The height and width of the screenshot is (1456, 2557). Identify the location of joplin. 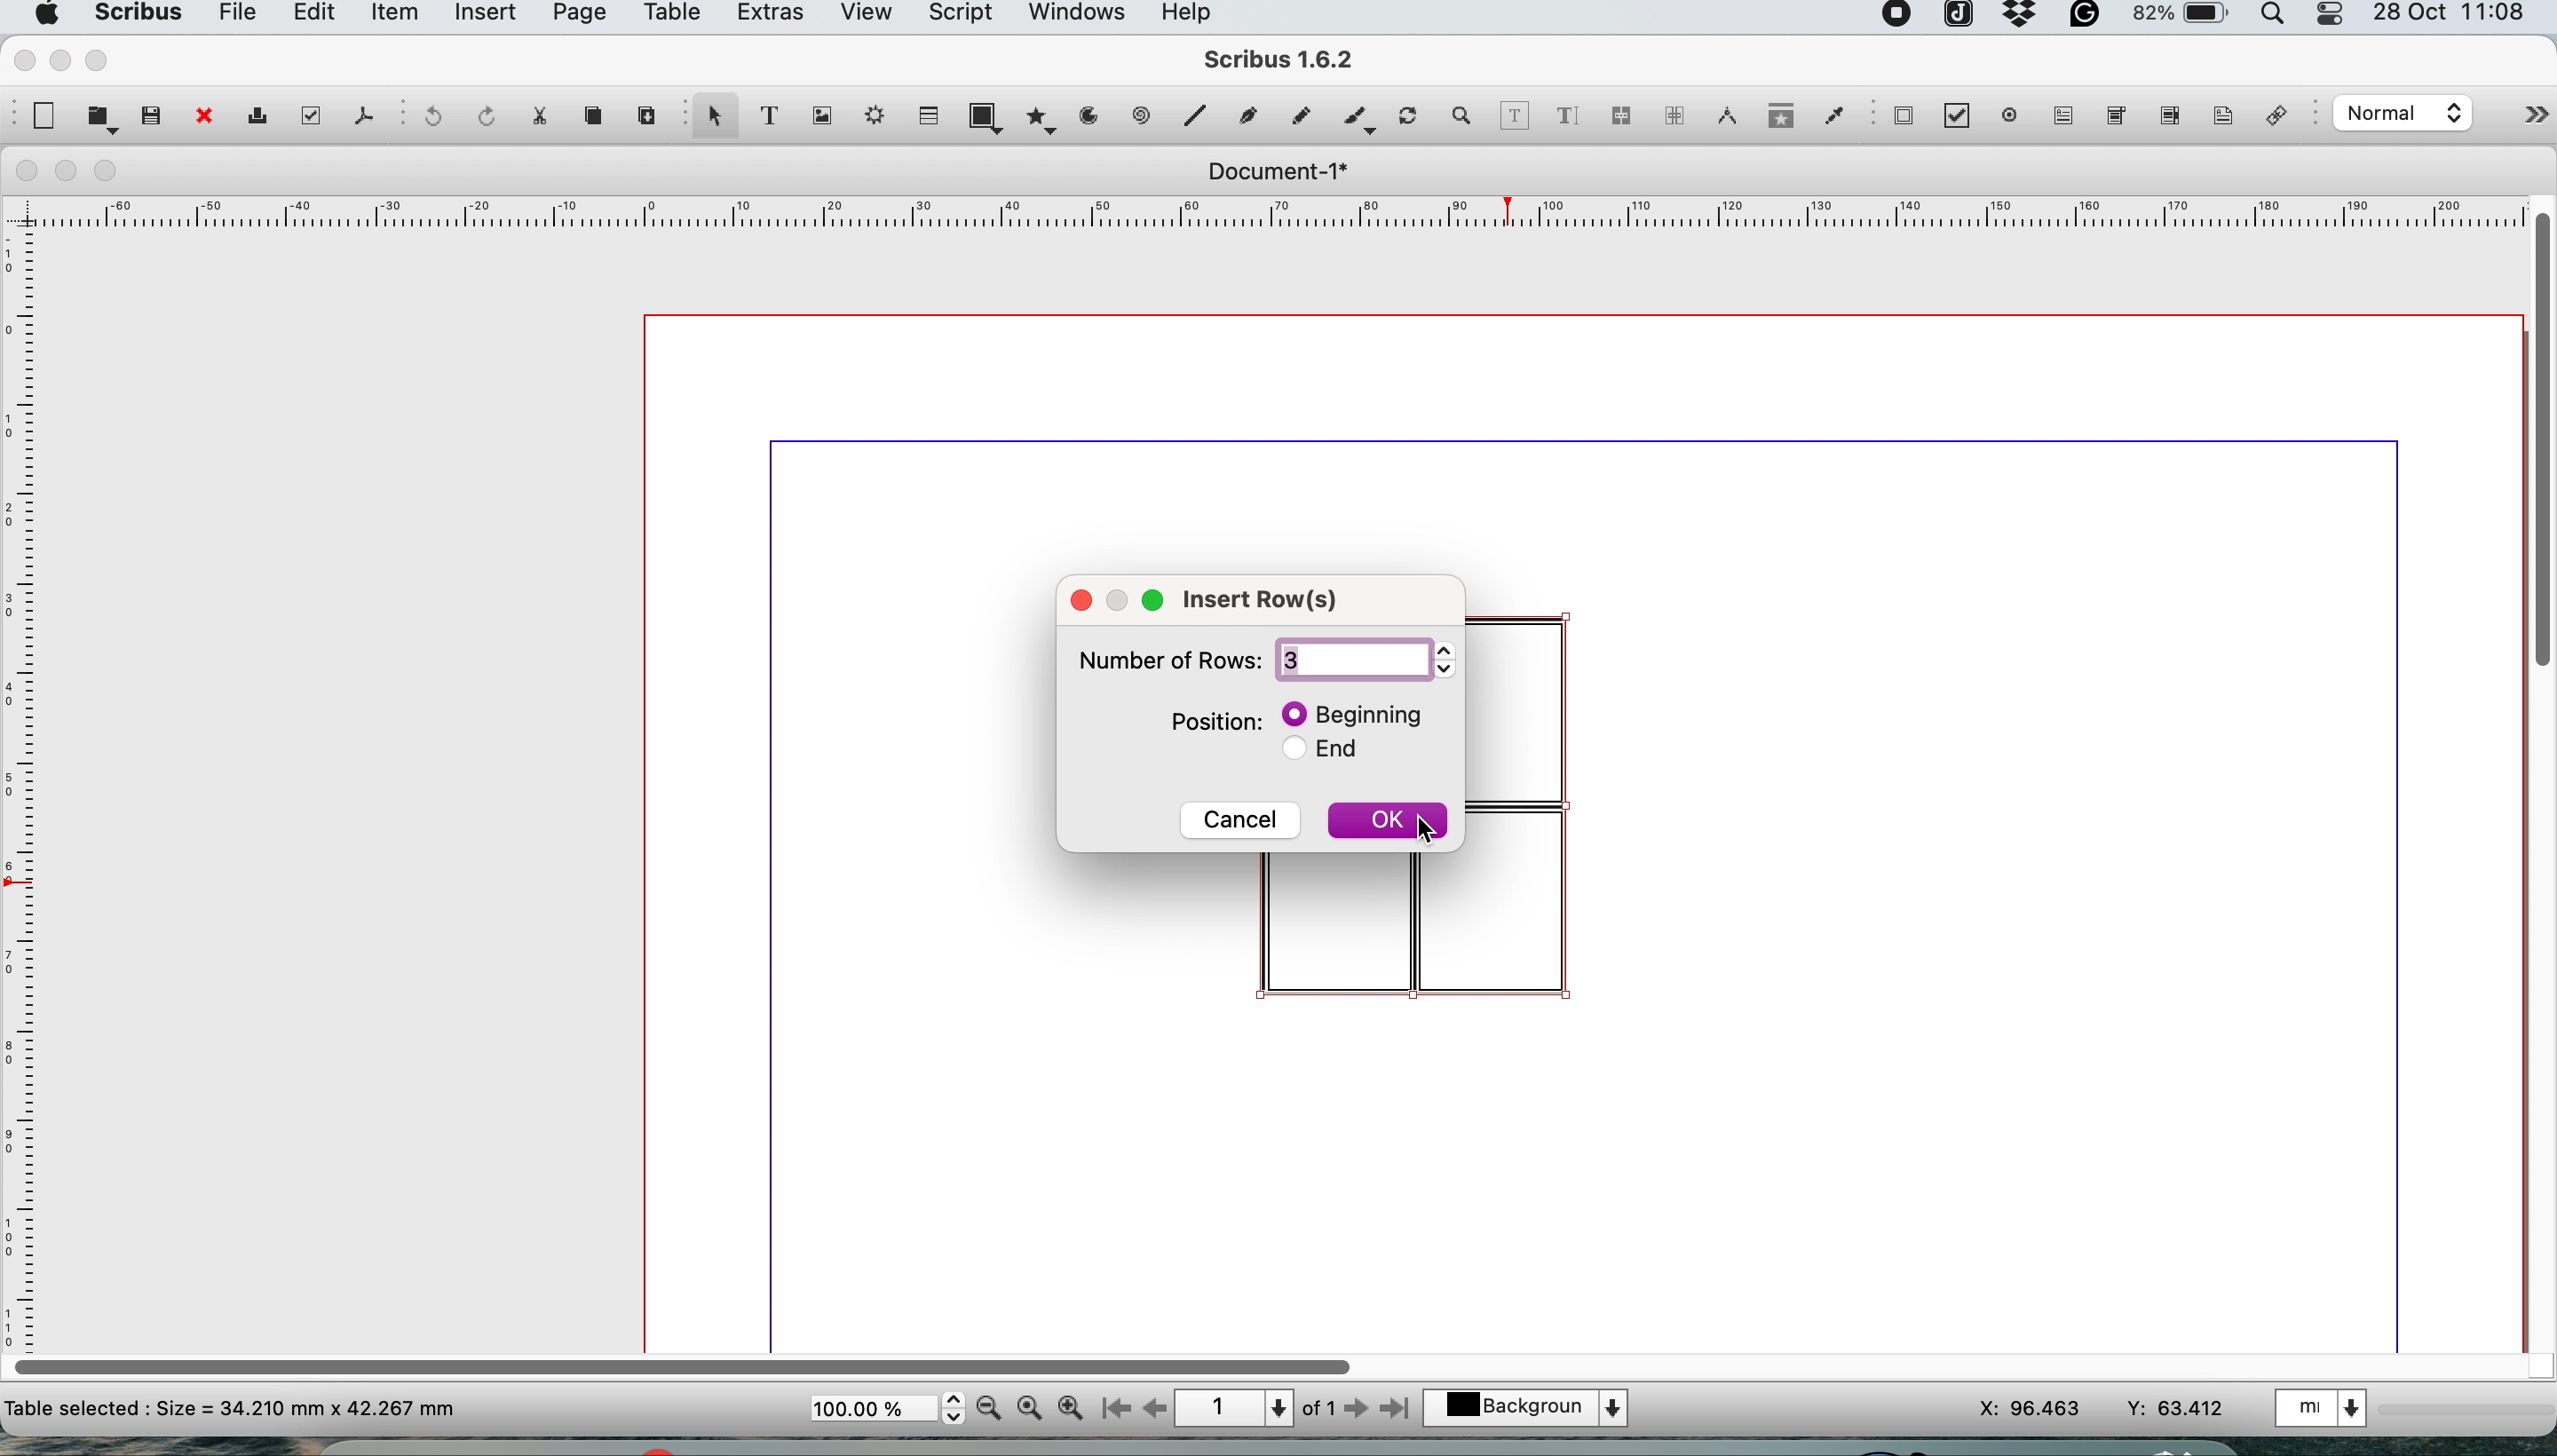
(1956, 18).